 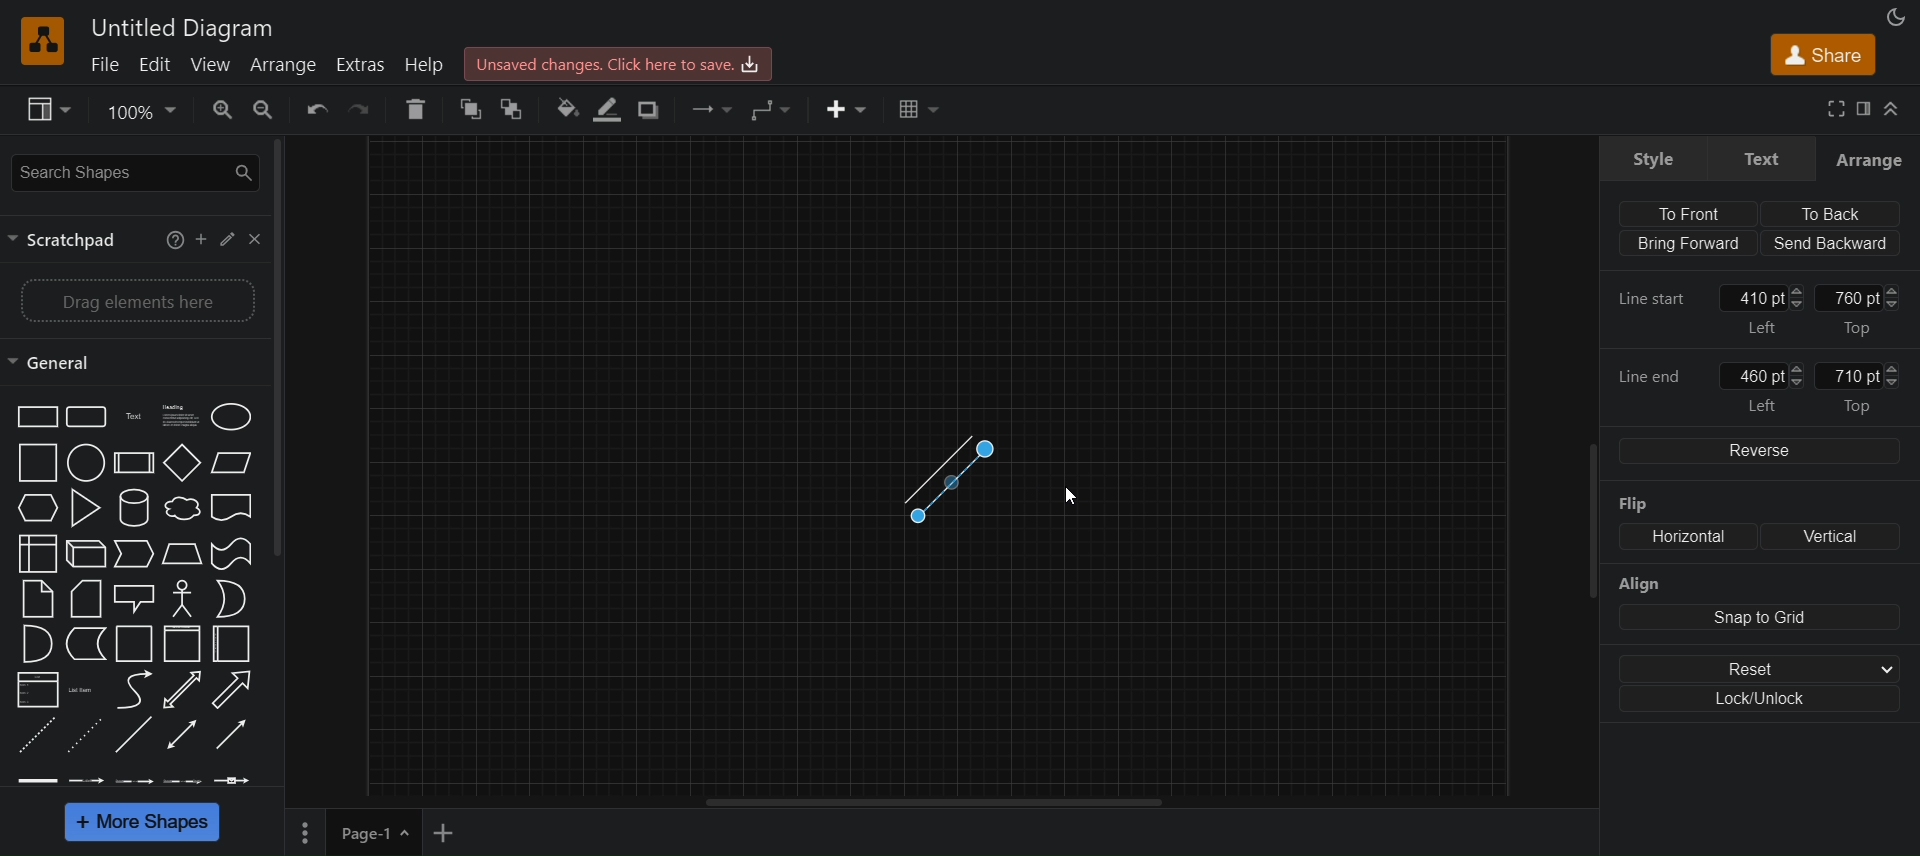 I want to click on flip, so click(x=1650, y=506).